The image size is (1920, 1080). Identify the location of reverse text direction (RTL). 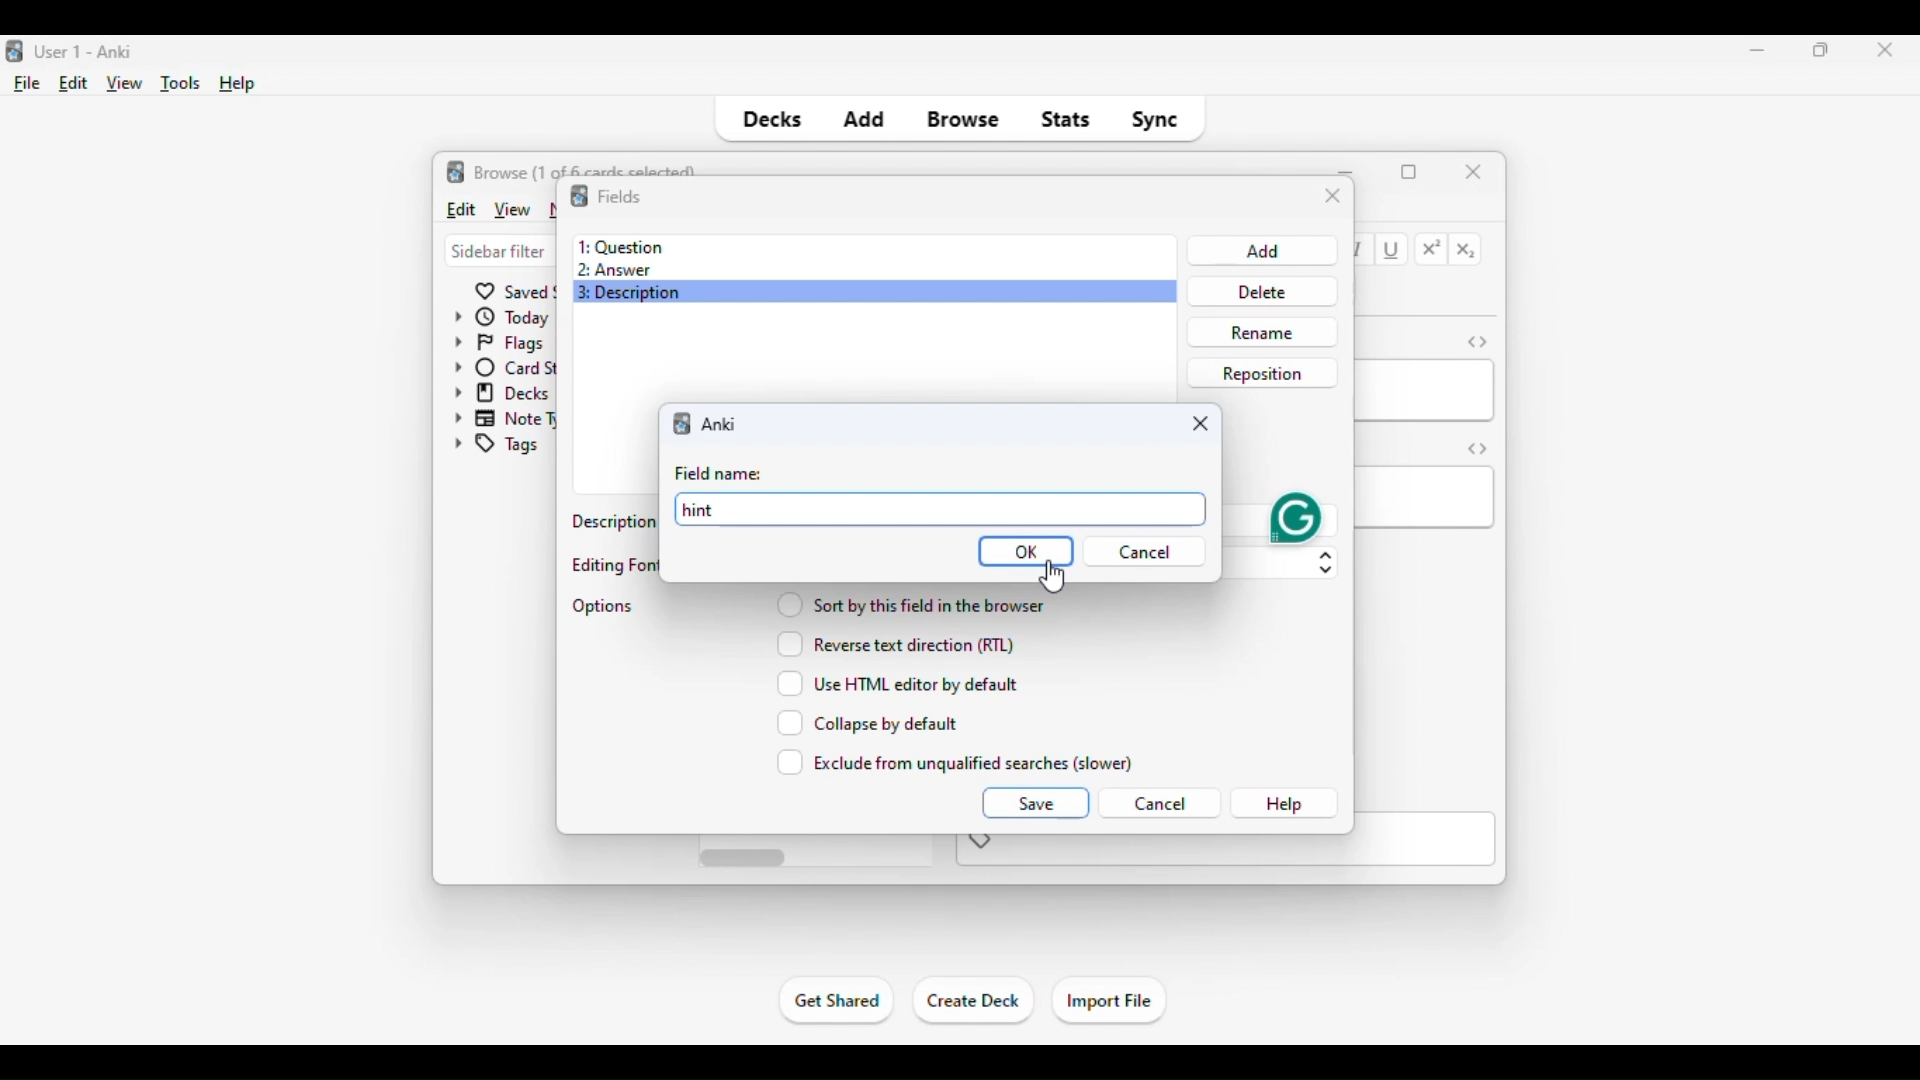
(895, 643).